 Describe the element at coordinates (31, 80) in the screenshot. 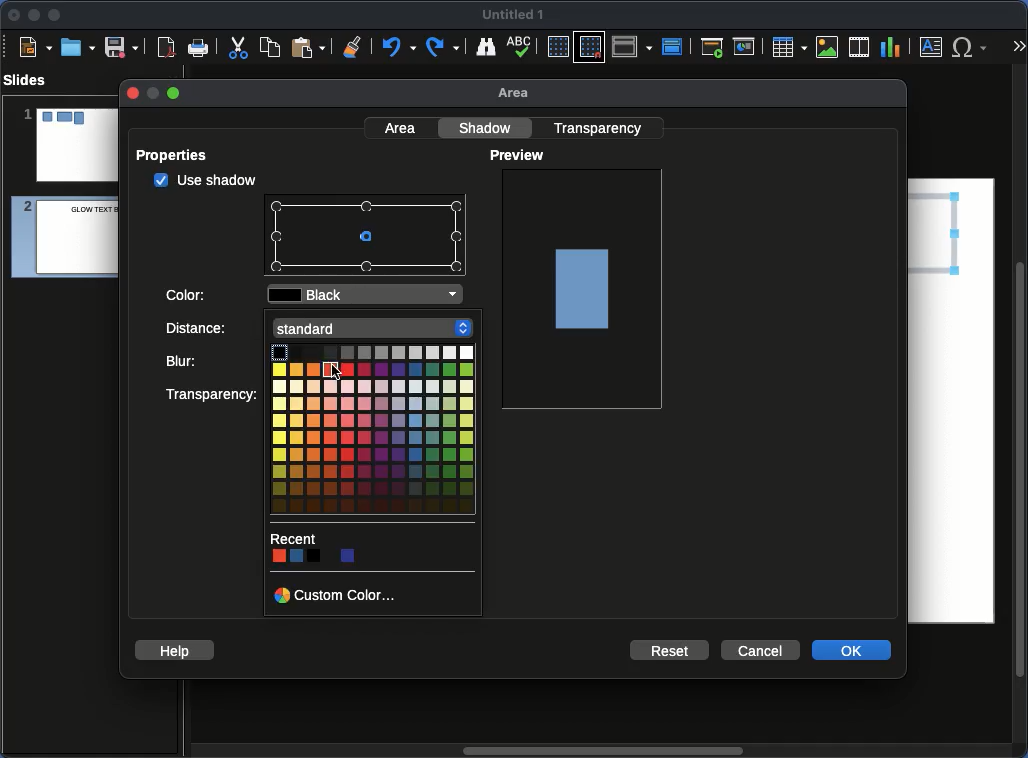

I see `Slides` at that location.